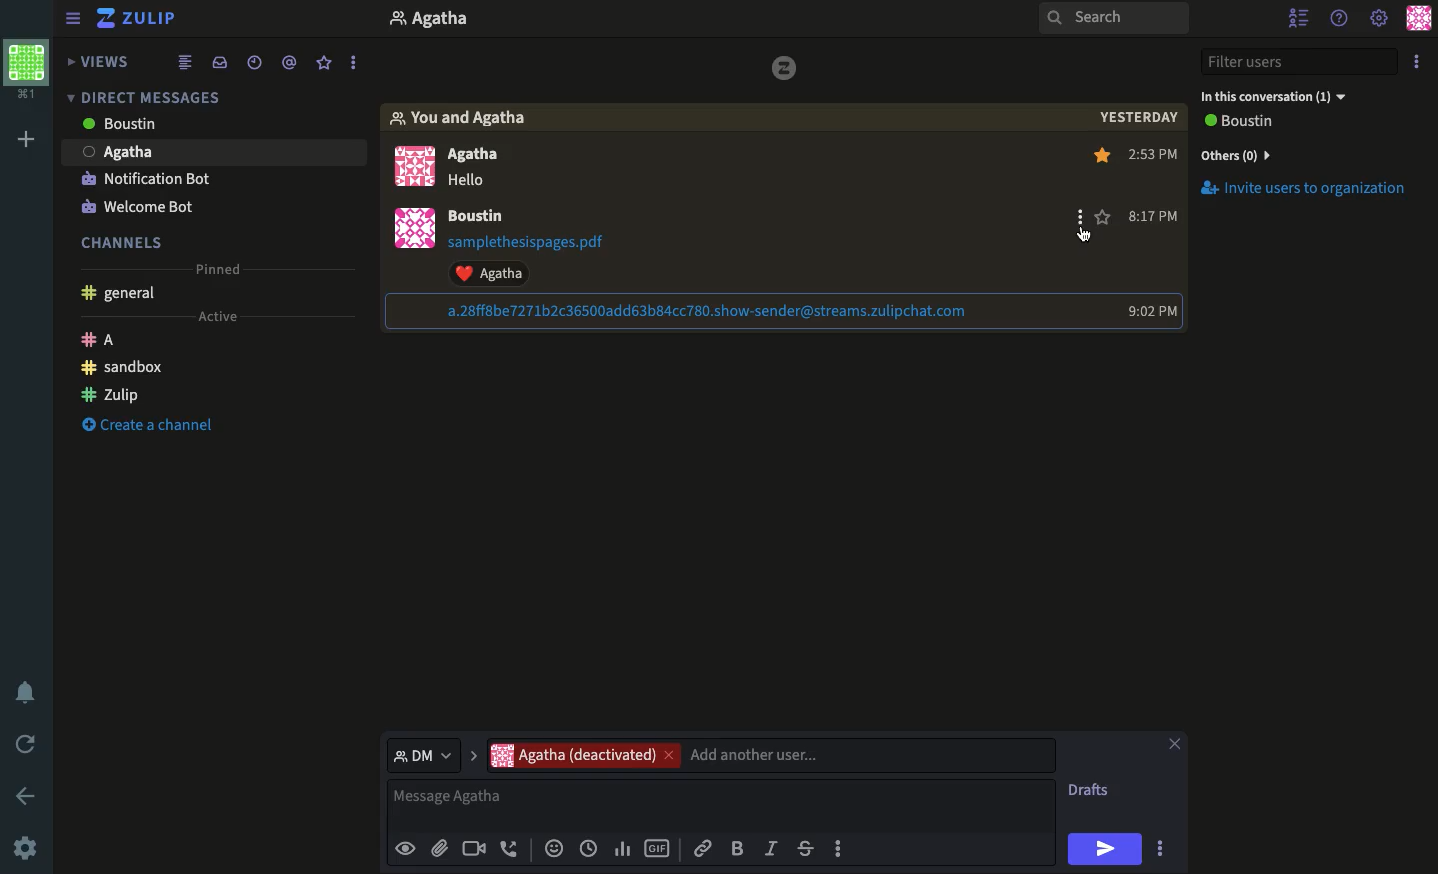 The width and height of the screenshot is (1438, 874). What do you see at coordinates (1256, 123) in the screenshot?
I see `View all users` at bounding box center [1256, 123].